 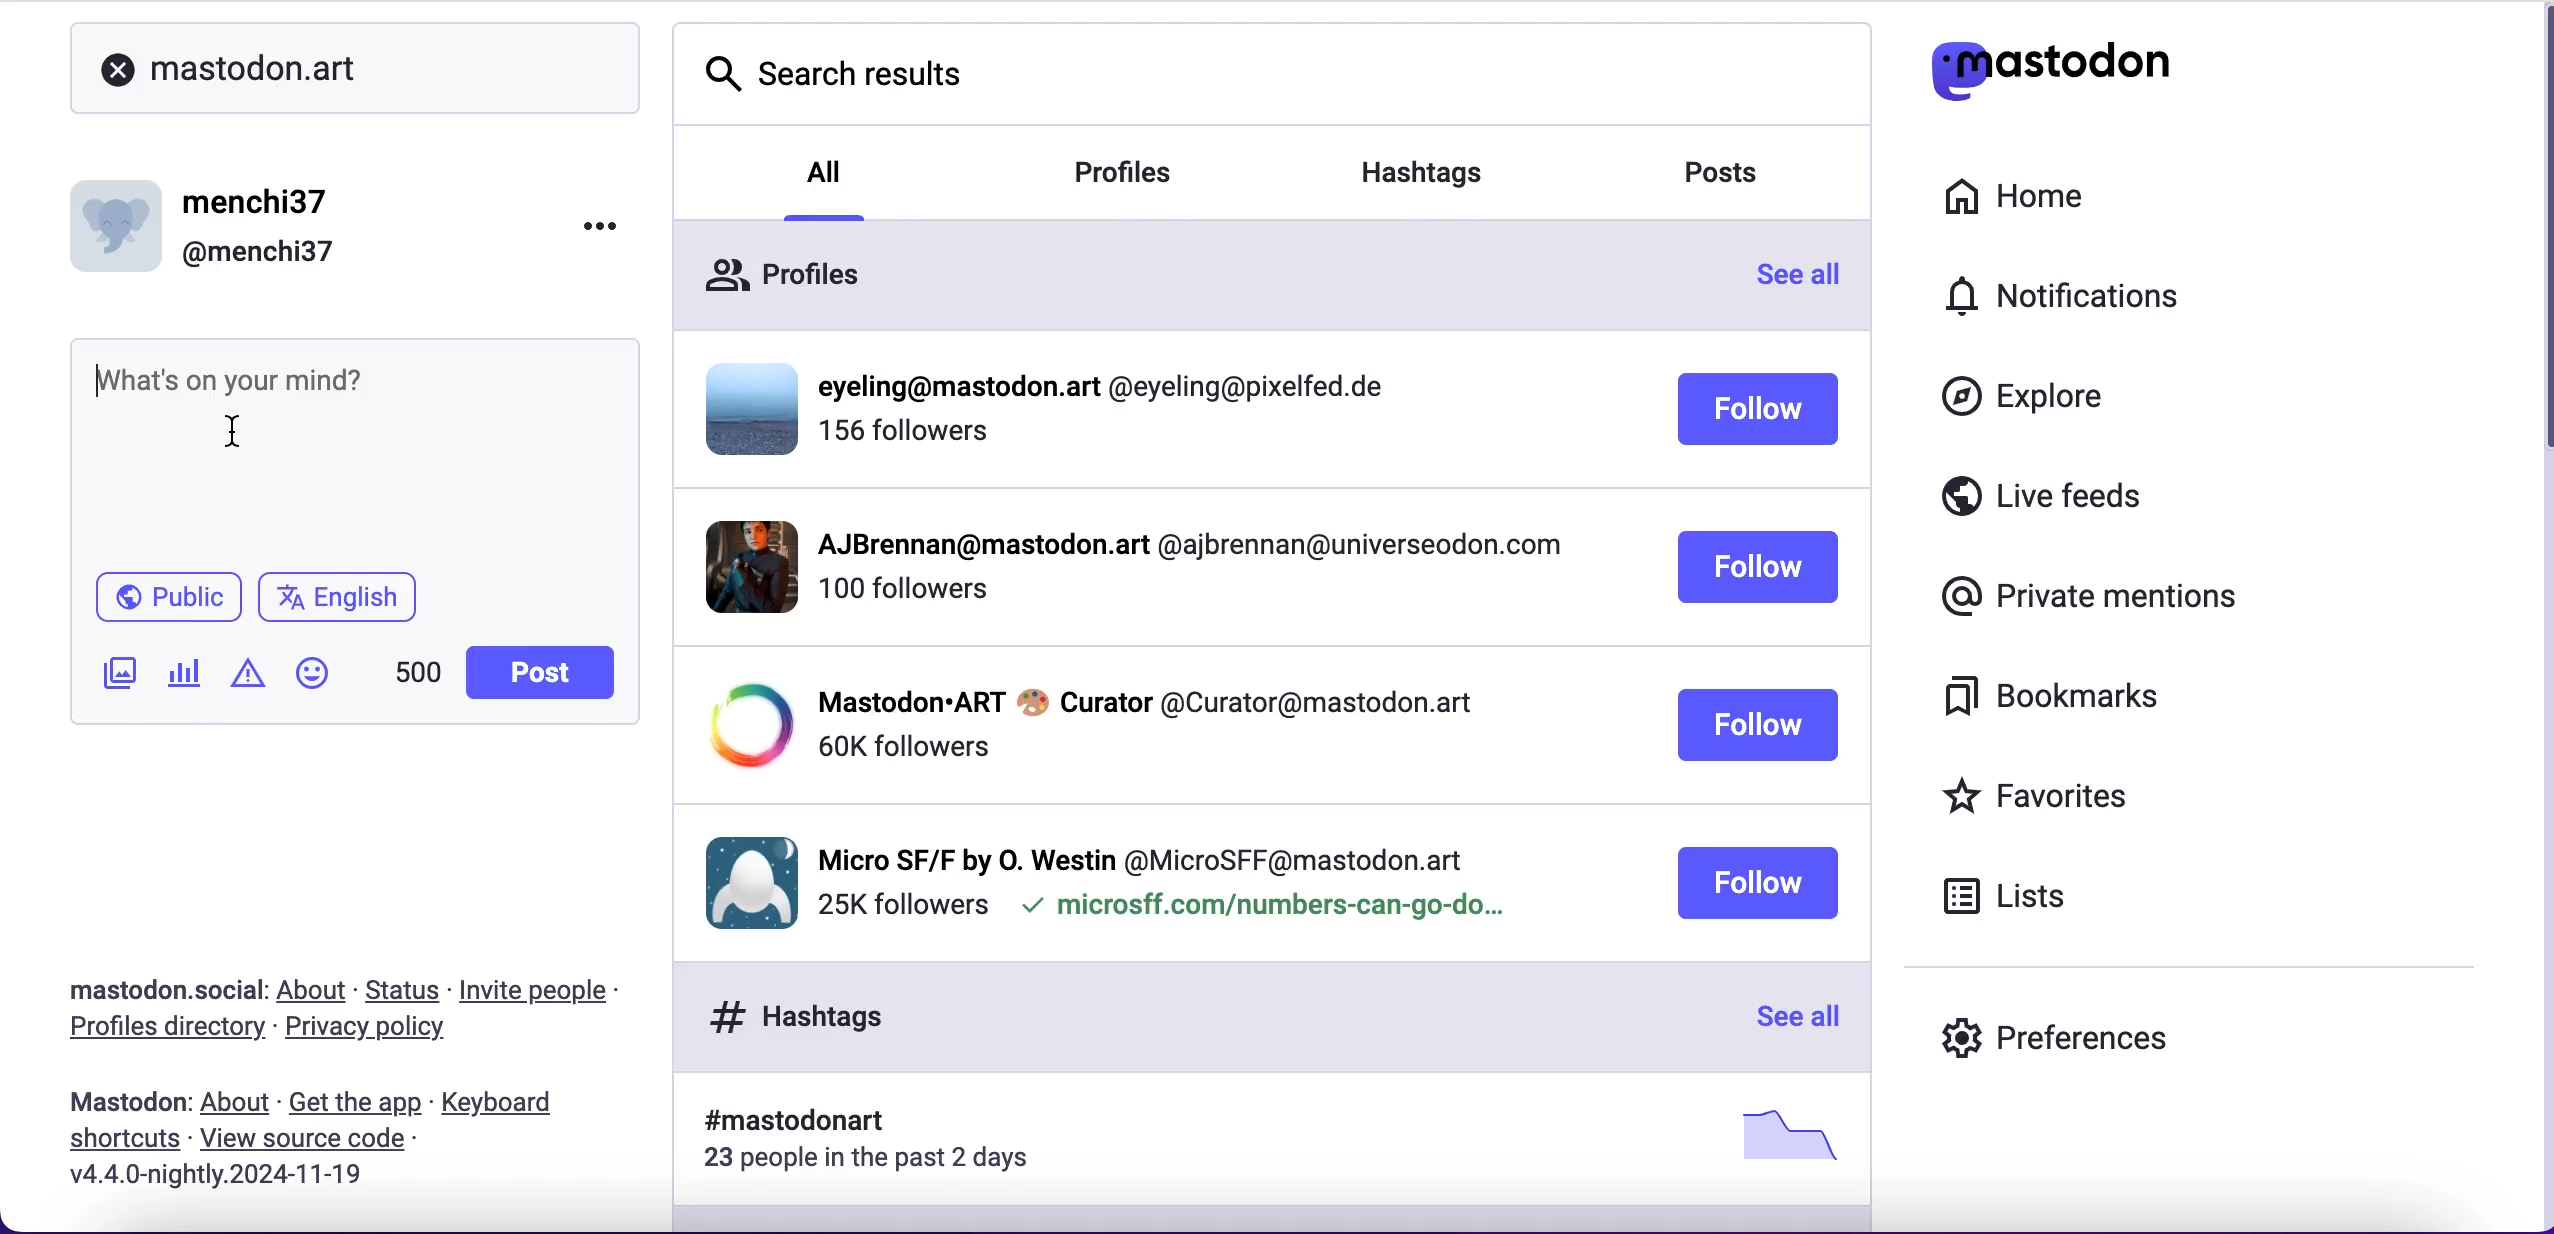 I want to click on hashtags, so click(x=787, y=1016).